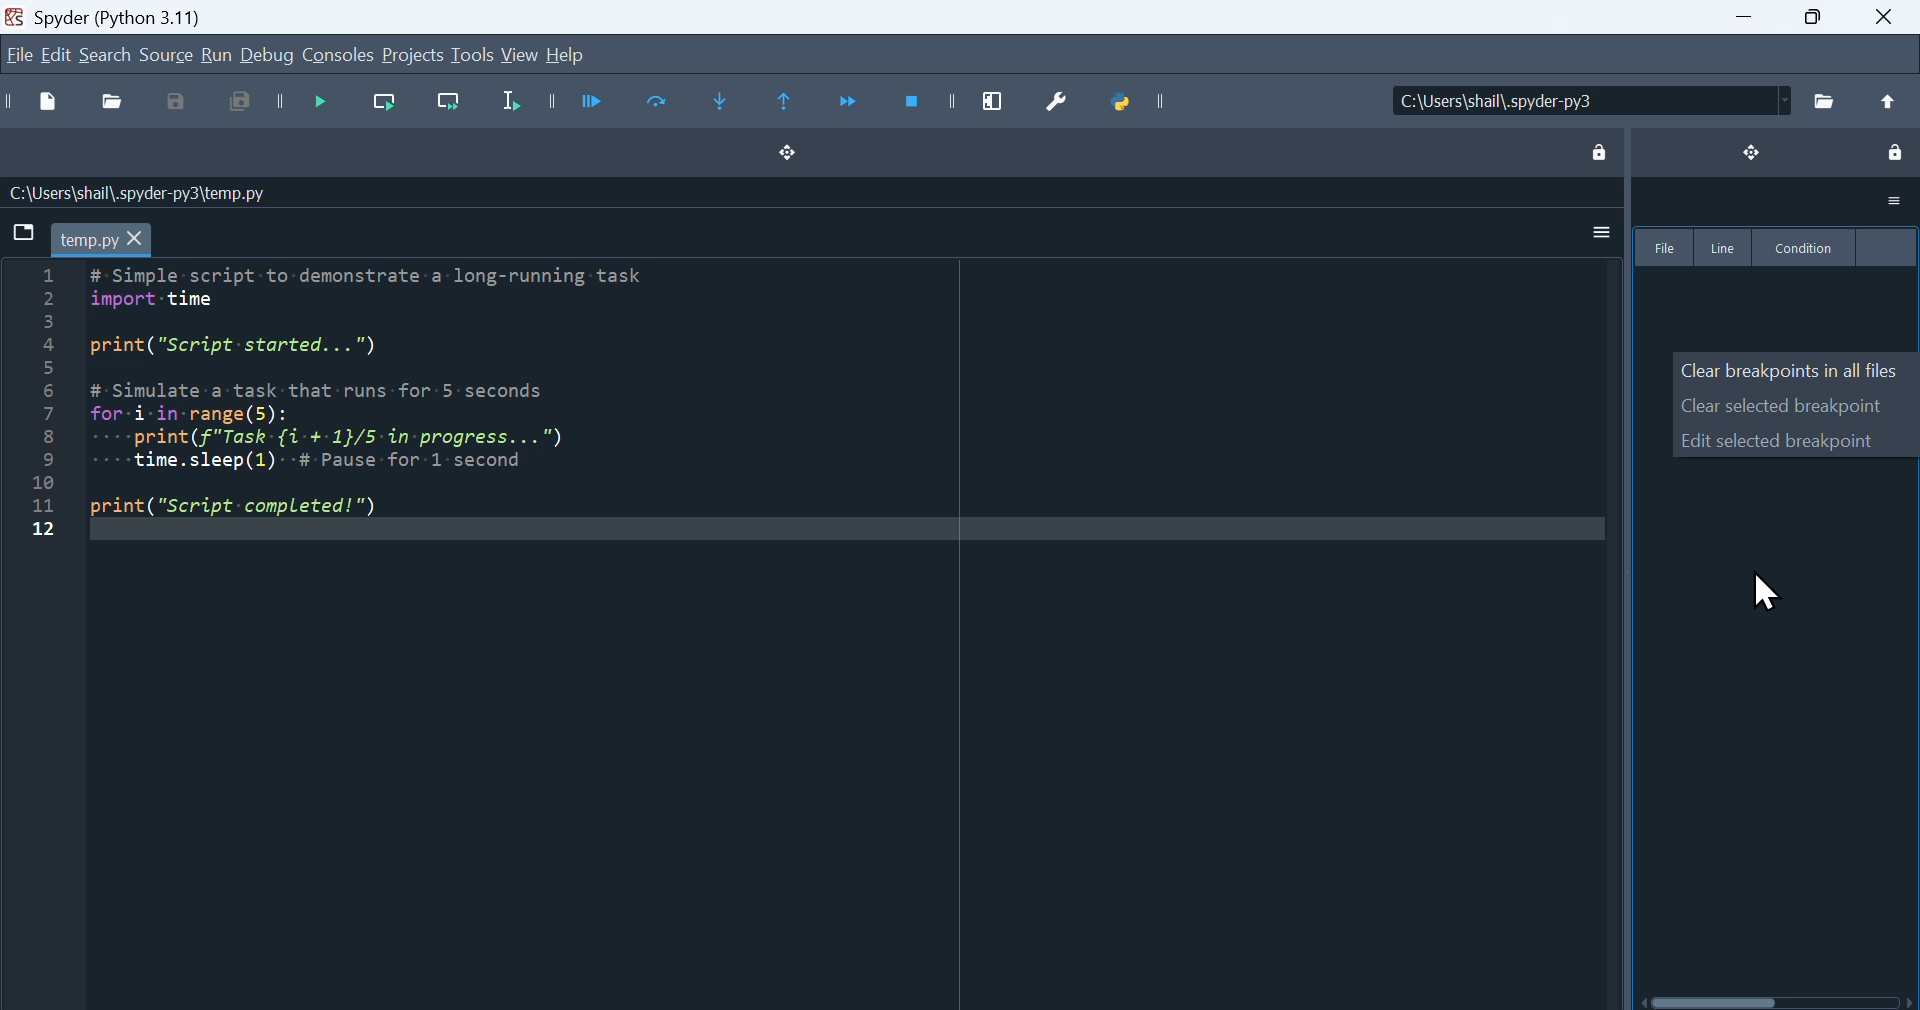  What do you see at coordinates (915, 106) in the screenshot?
I see `Stop debugging` at bounding box center [915, 106].